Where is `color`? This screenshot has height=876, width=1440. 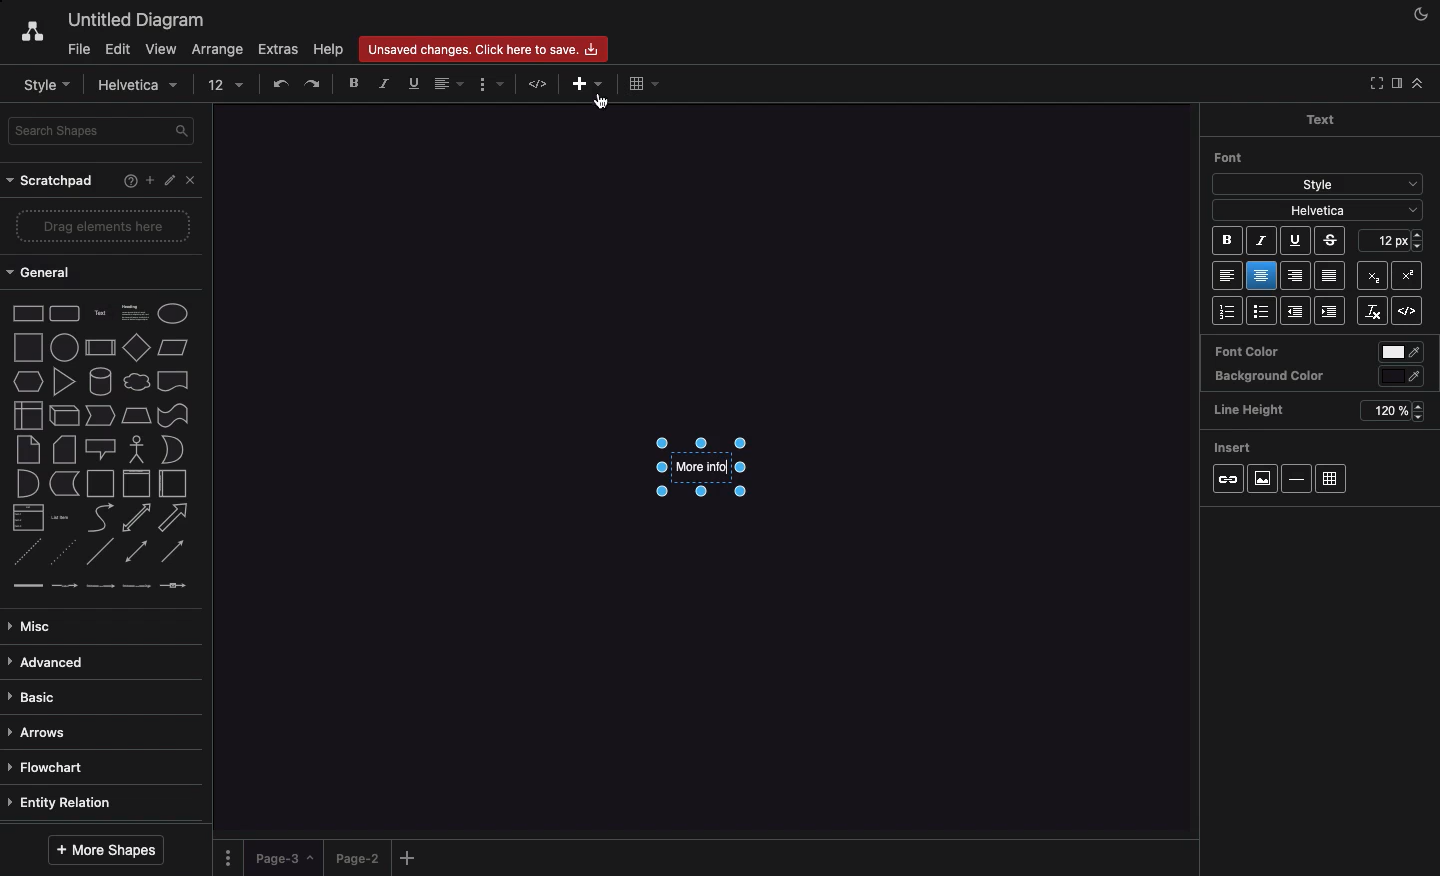
color is located at coordinates (1402, 353).